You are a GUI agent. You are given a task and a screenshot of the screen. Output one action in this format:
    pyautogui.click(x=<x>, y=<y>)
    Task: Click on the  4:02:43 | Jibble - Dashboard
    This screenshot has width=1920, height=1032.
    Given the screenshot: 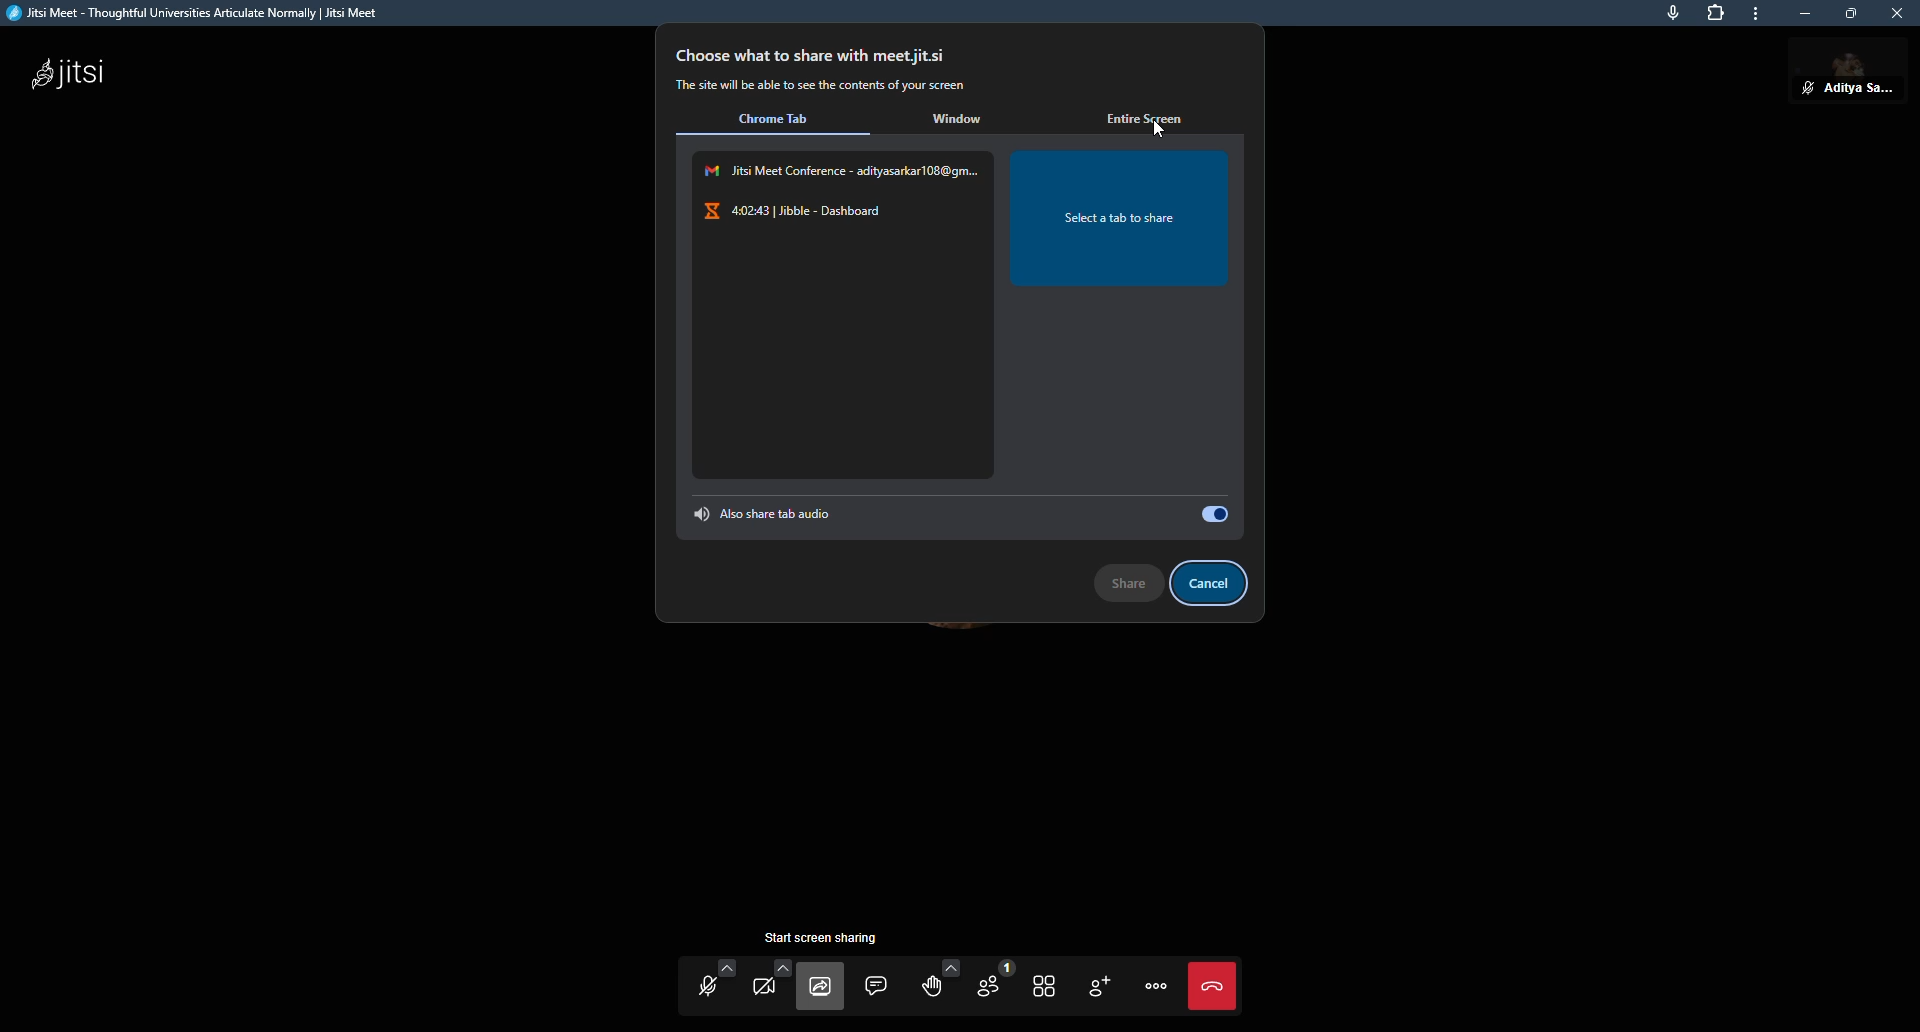 What is the action you would take?
    pyautogui.click(x=803, y=211)
    